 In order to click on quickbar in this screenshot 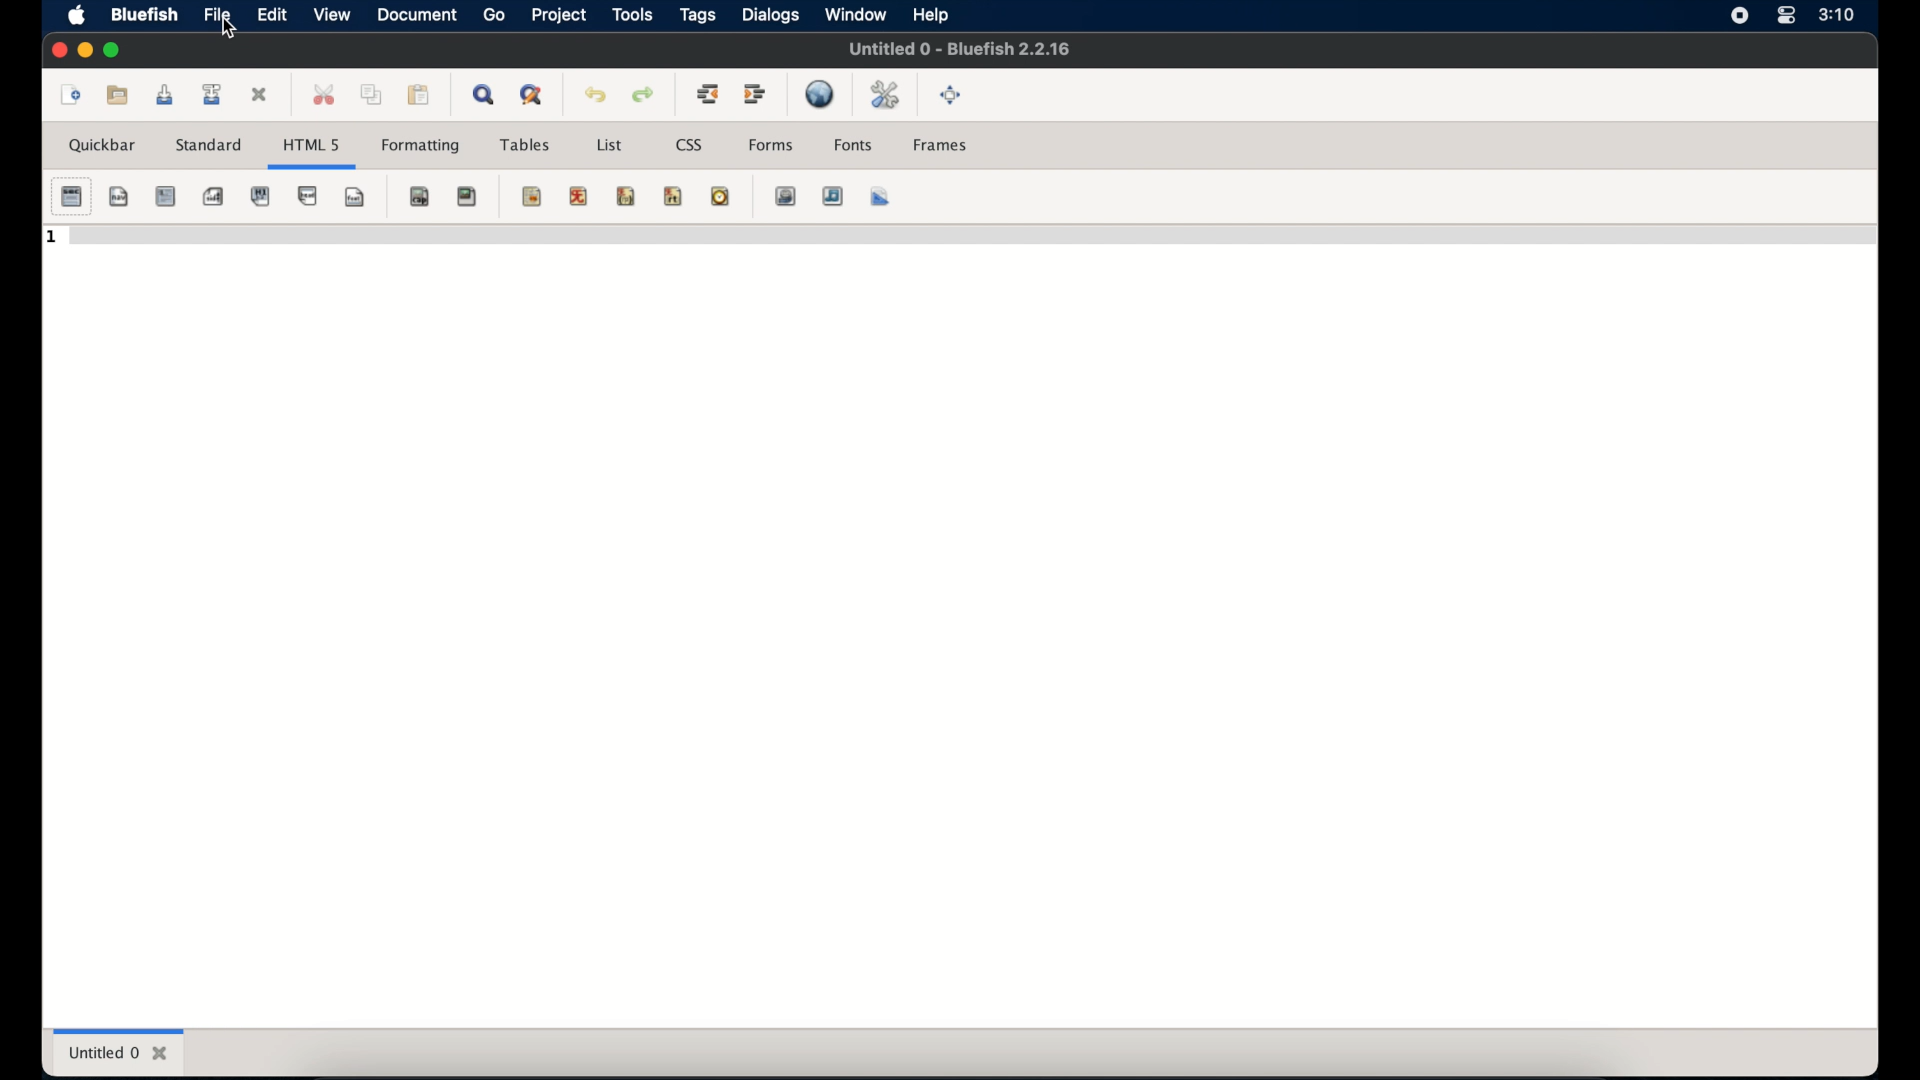, I will do `click(104, 145)`.